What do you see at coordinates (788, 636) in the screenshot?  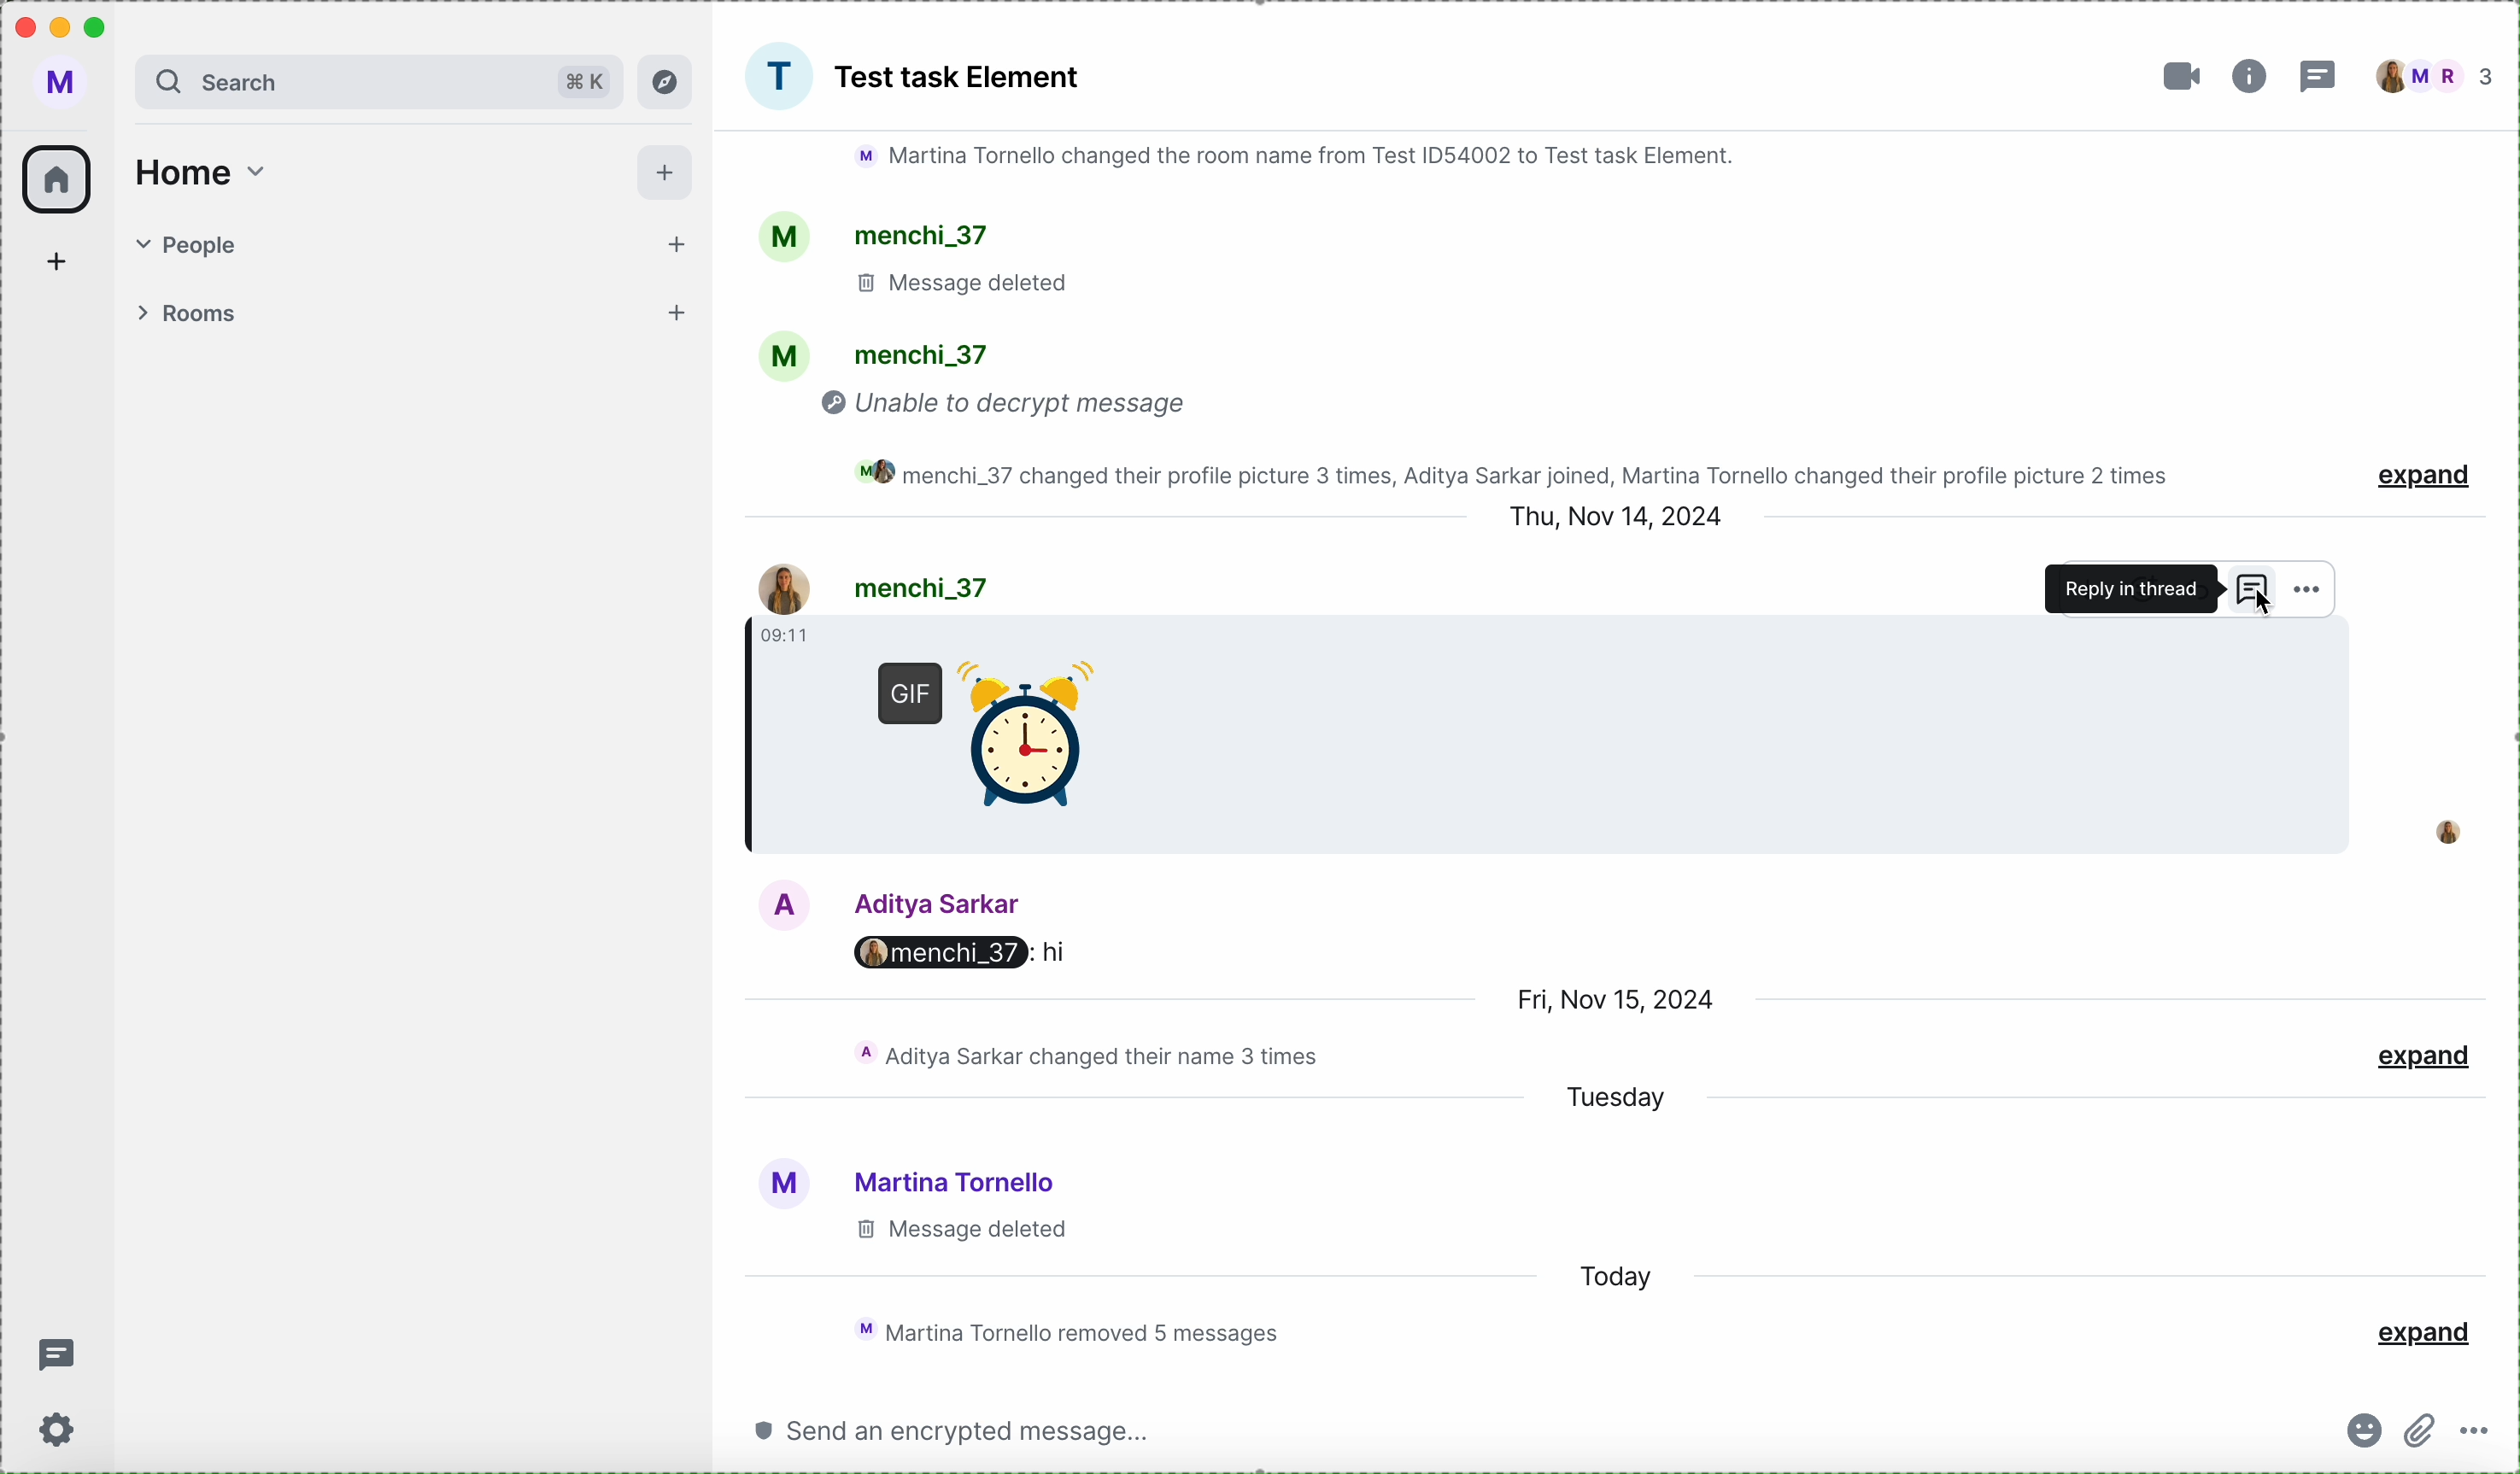 I see `hour` at bounding box center [788, 636].